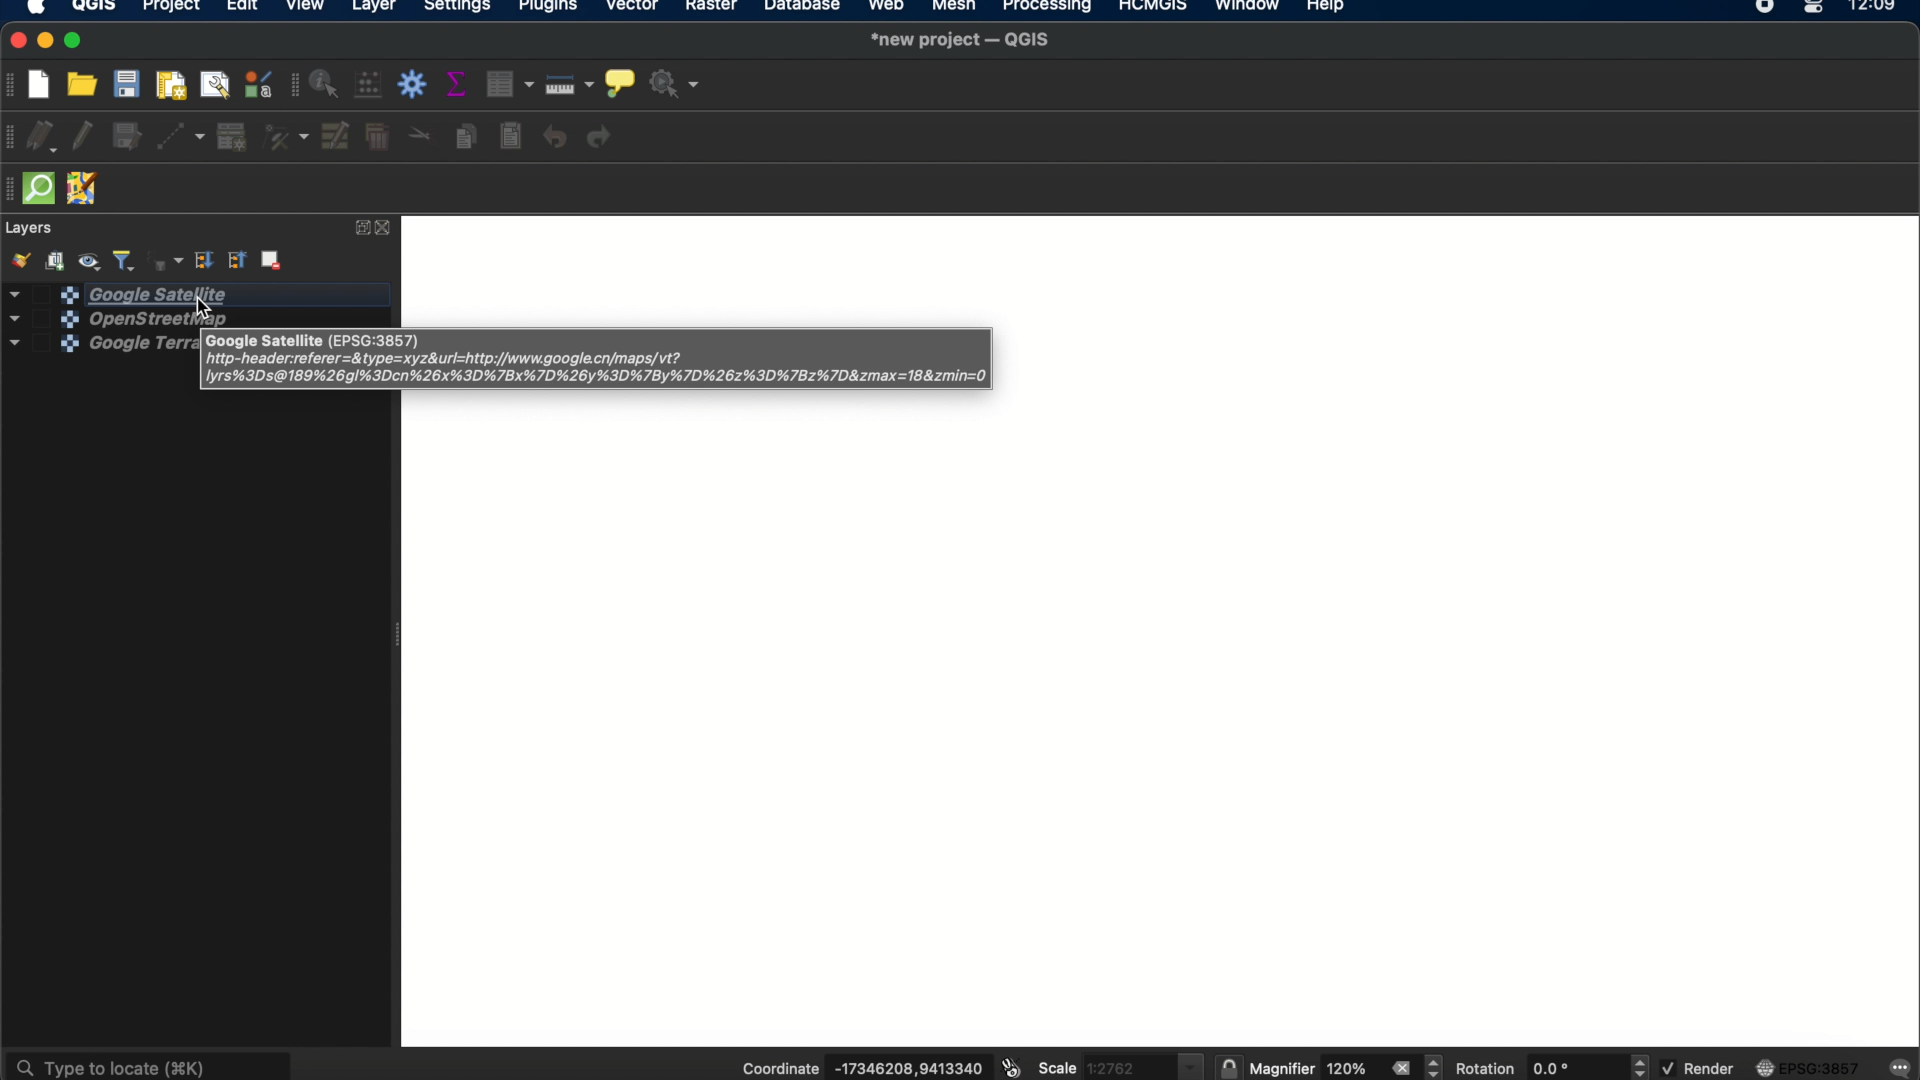 Image resolution: width=1920 pixels, height=1080 pixels. I want to click on JOSM remote, so click(85, 190).